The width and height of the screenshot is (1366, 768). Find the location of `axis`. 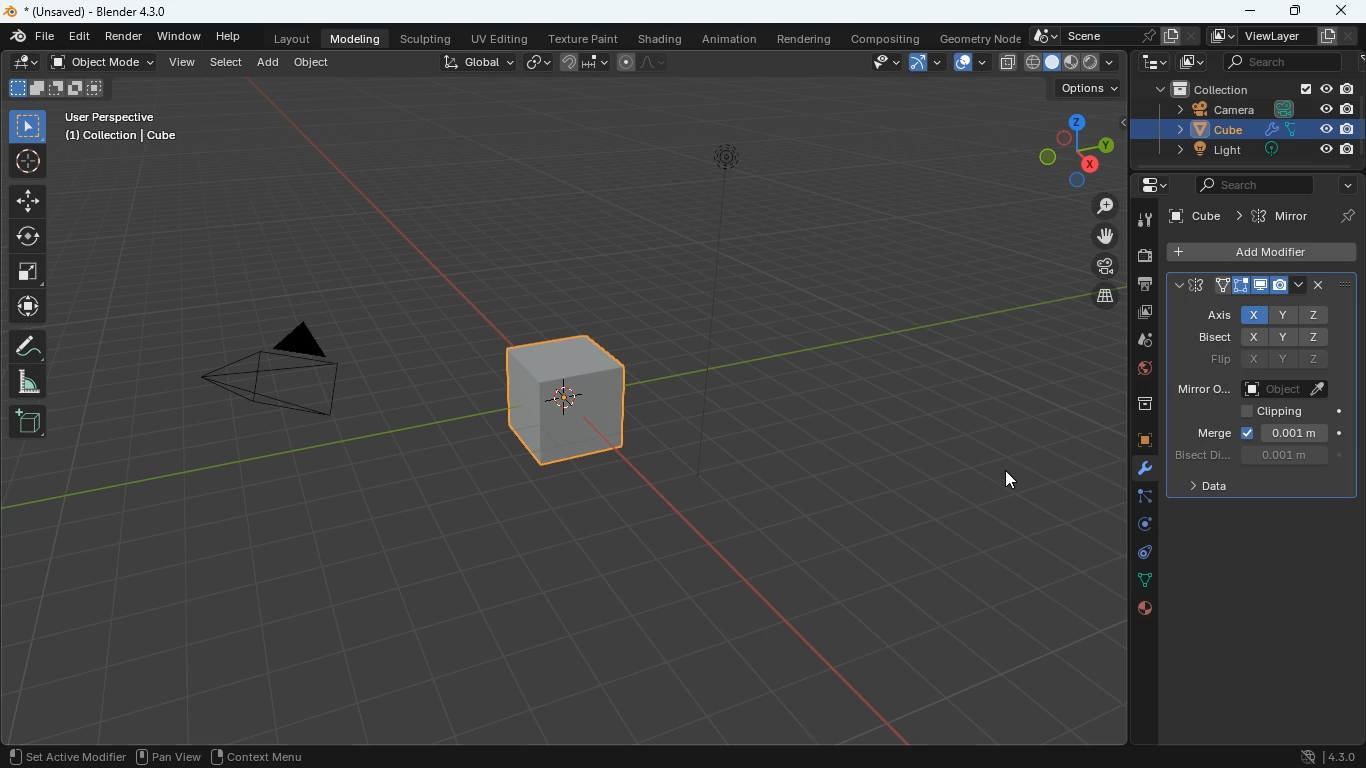

axis is located at coordinates (1215, 315).